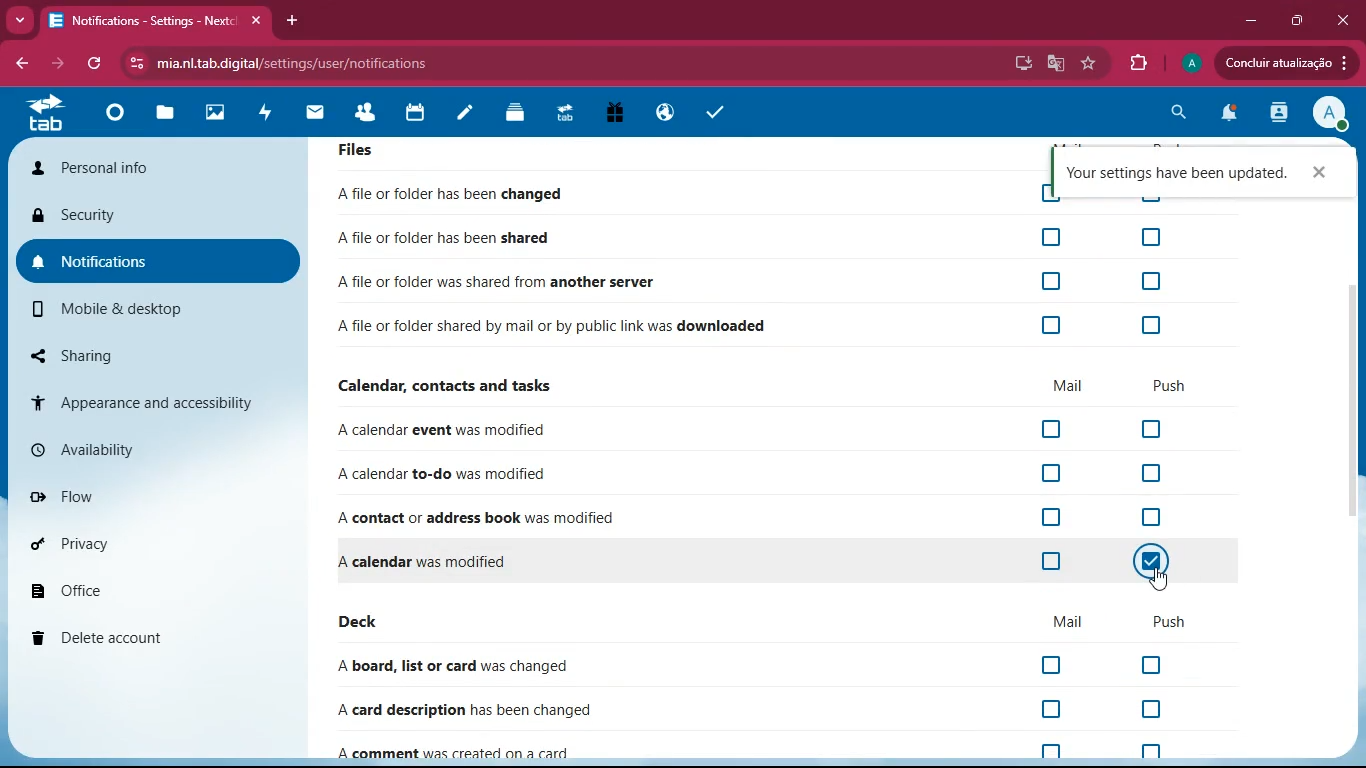 This screenshot has width=1366, height=768. I want to click on notifications, so click(157, 261).